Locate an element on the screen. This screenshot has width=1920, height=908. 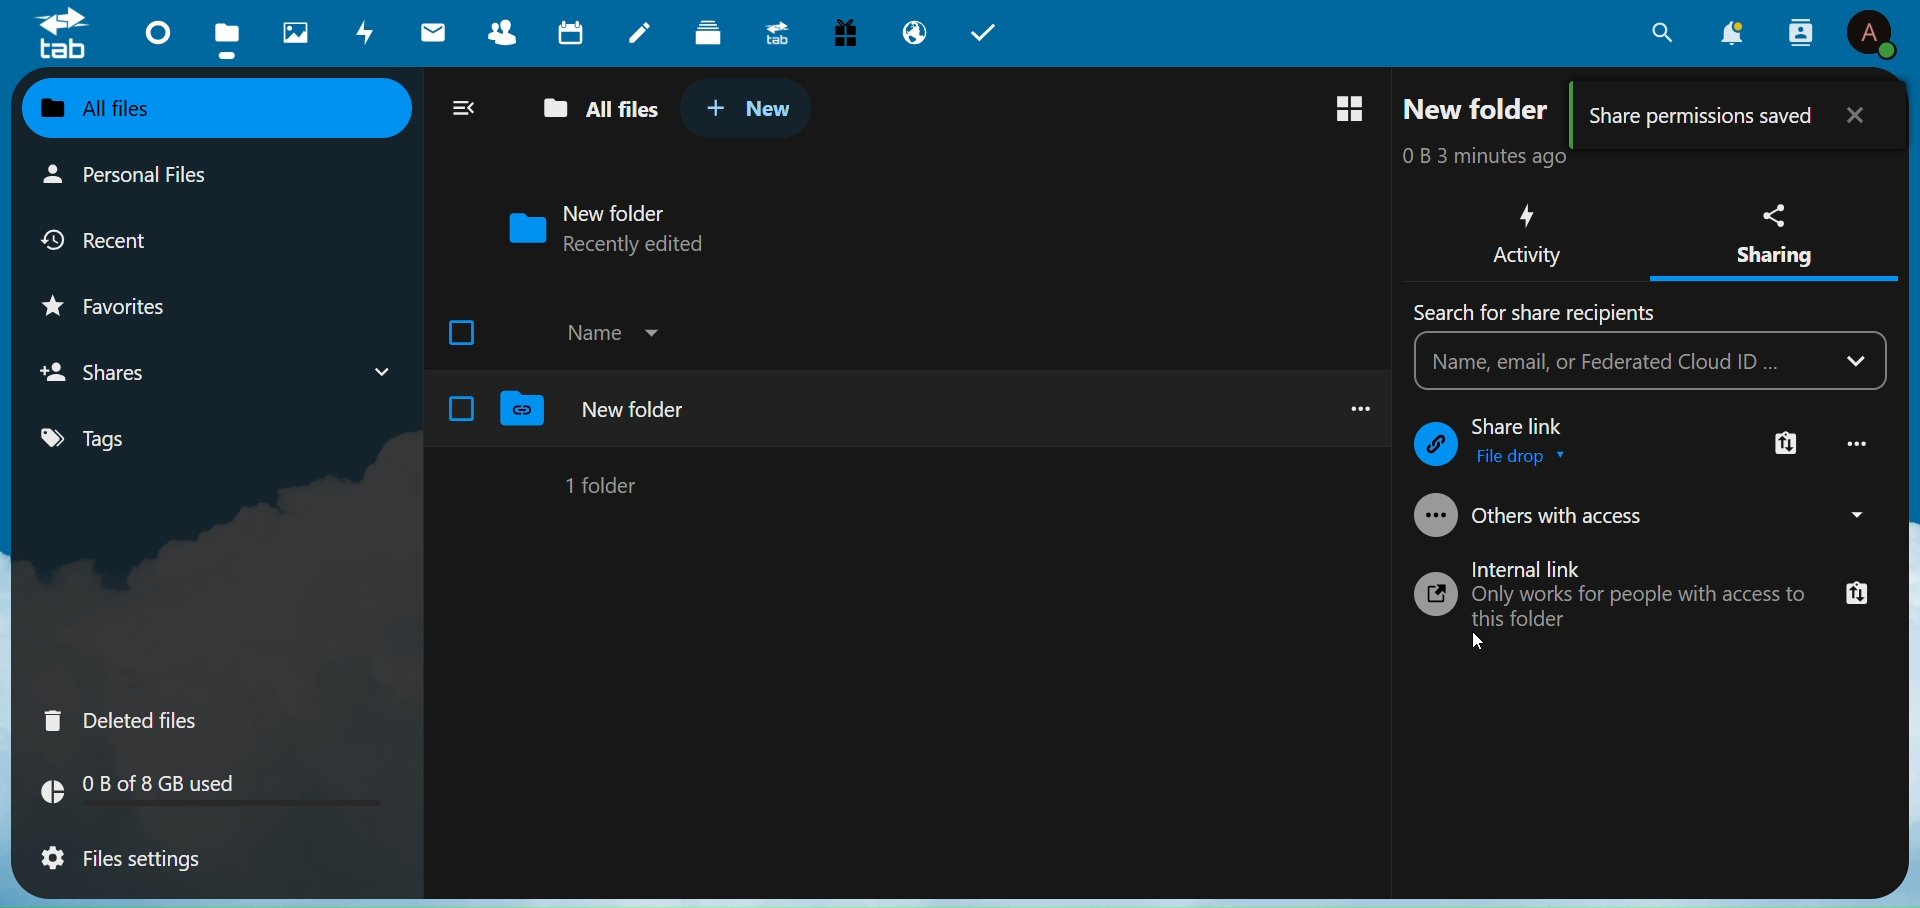
Recently Added is located at coordinates (652, 245).